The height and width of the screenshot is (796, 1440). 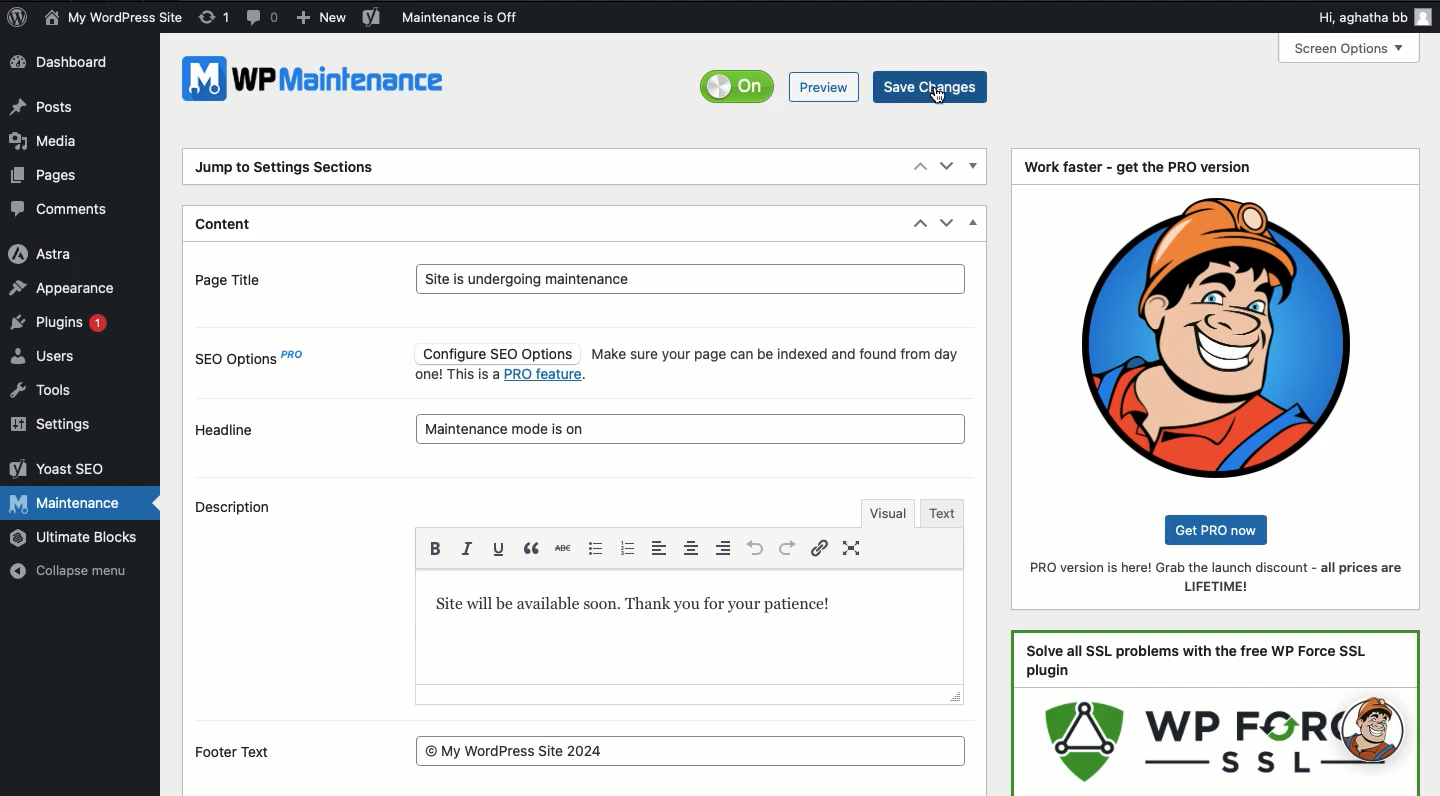 What do you see at coordinates (855, 548) in the screenshot?
I see `Full screen` at bounding box center [855, 548].